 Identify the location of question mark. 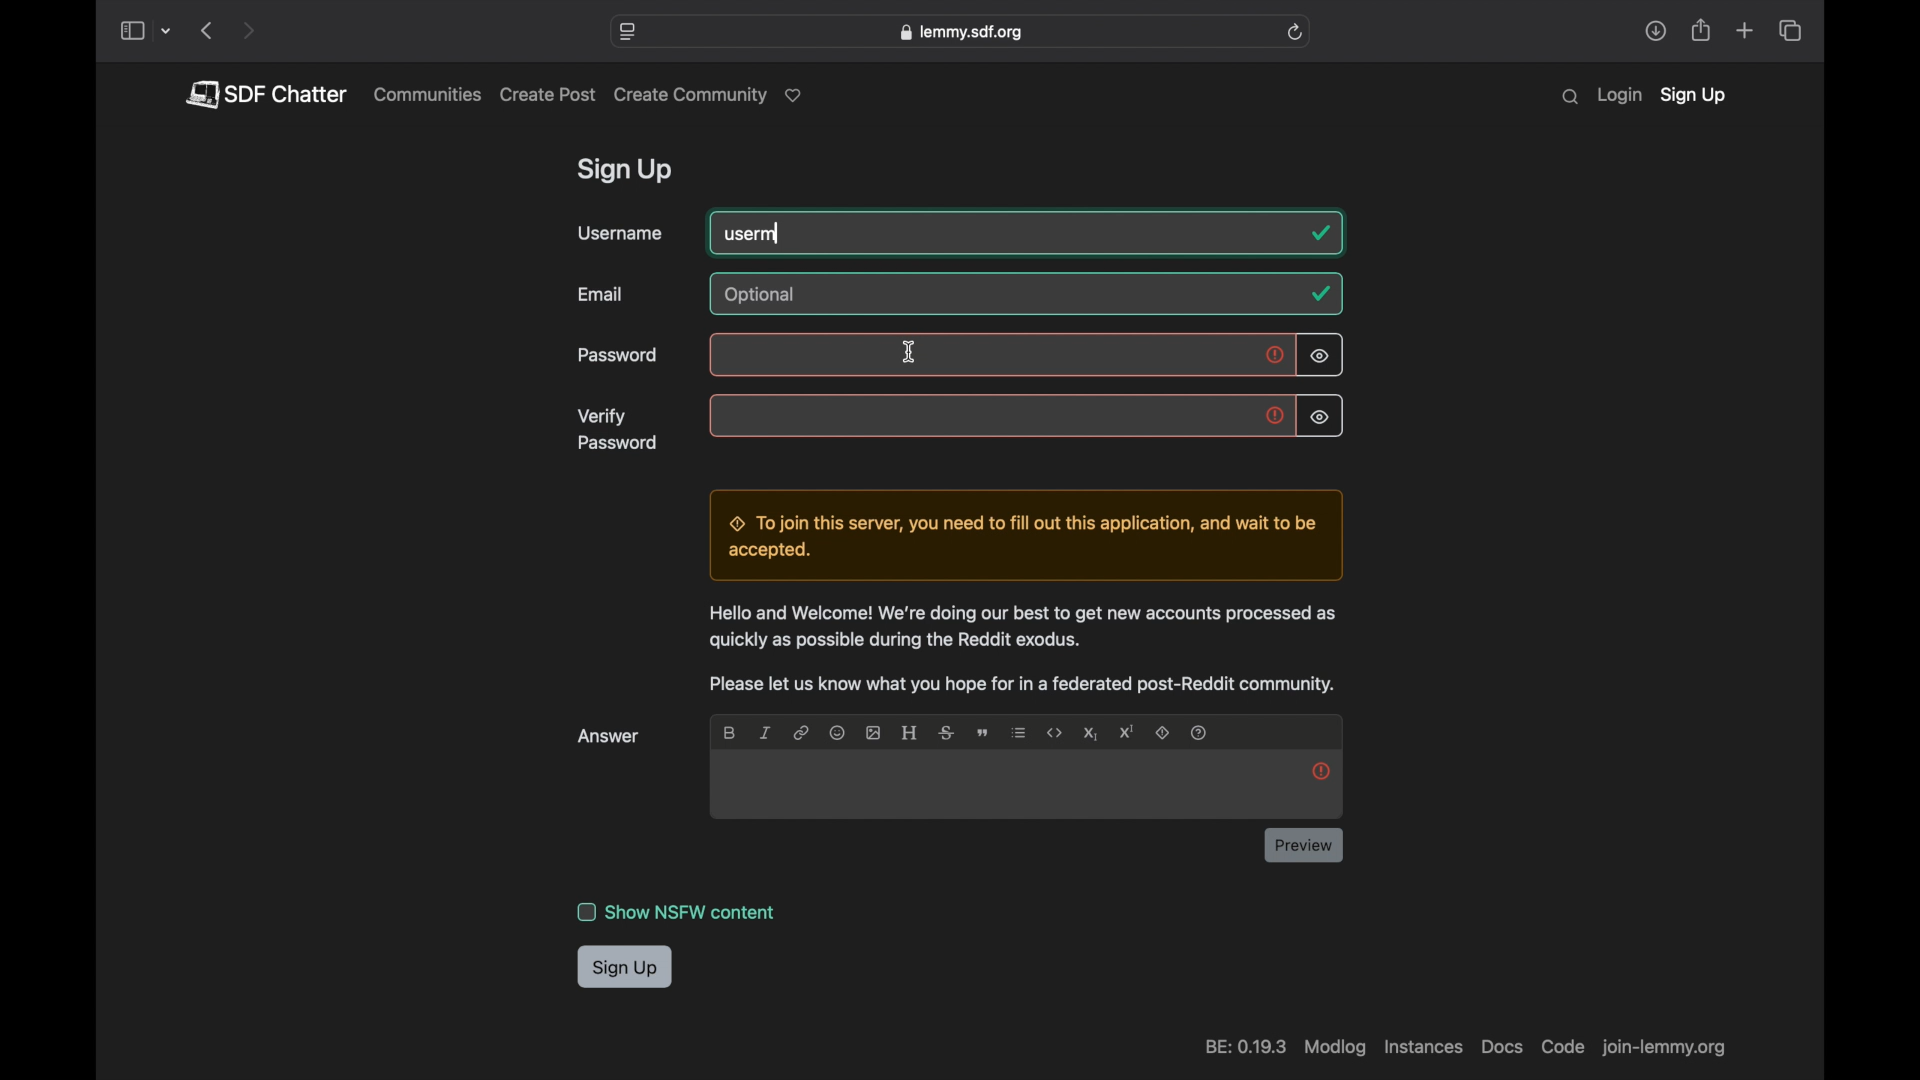
(1200, 732).